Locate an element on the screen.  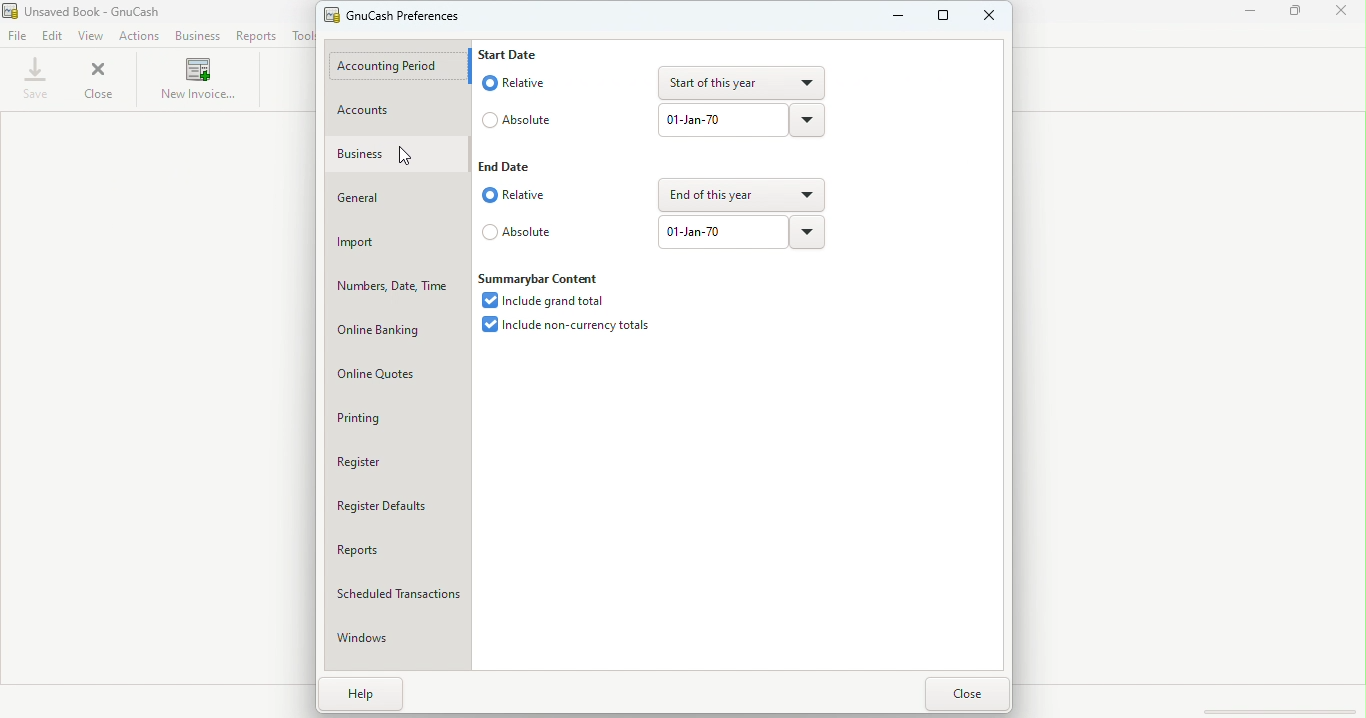
Drop down is located at coordinates (742, 193).